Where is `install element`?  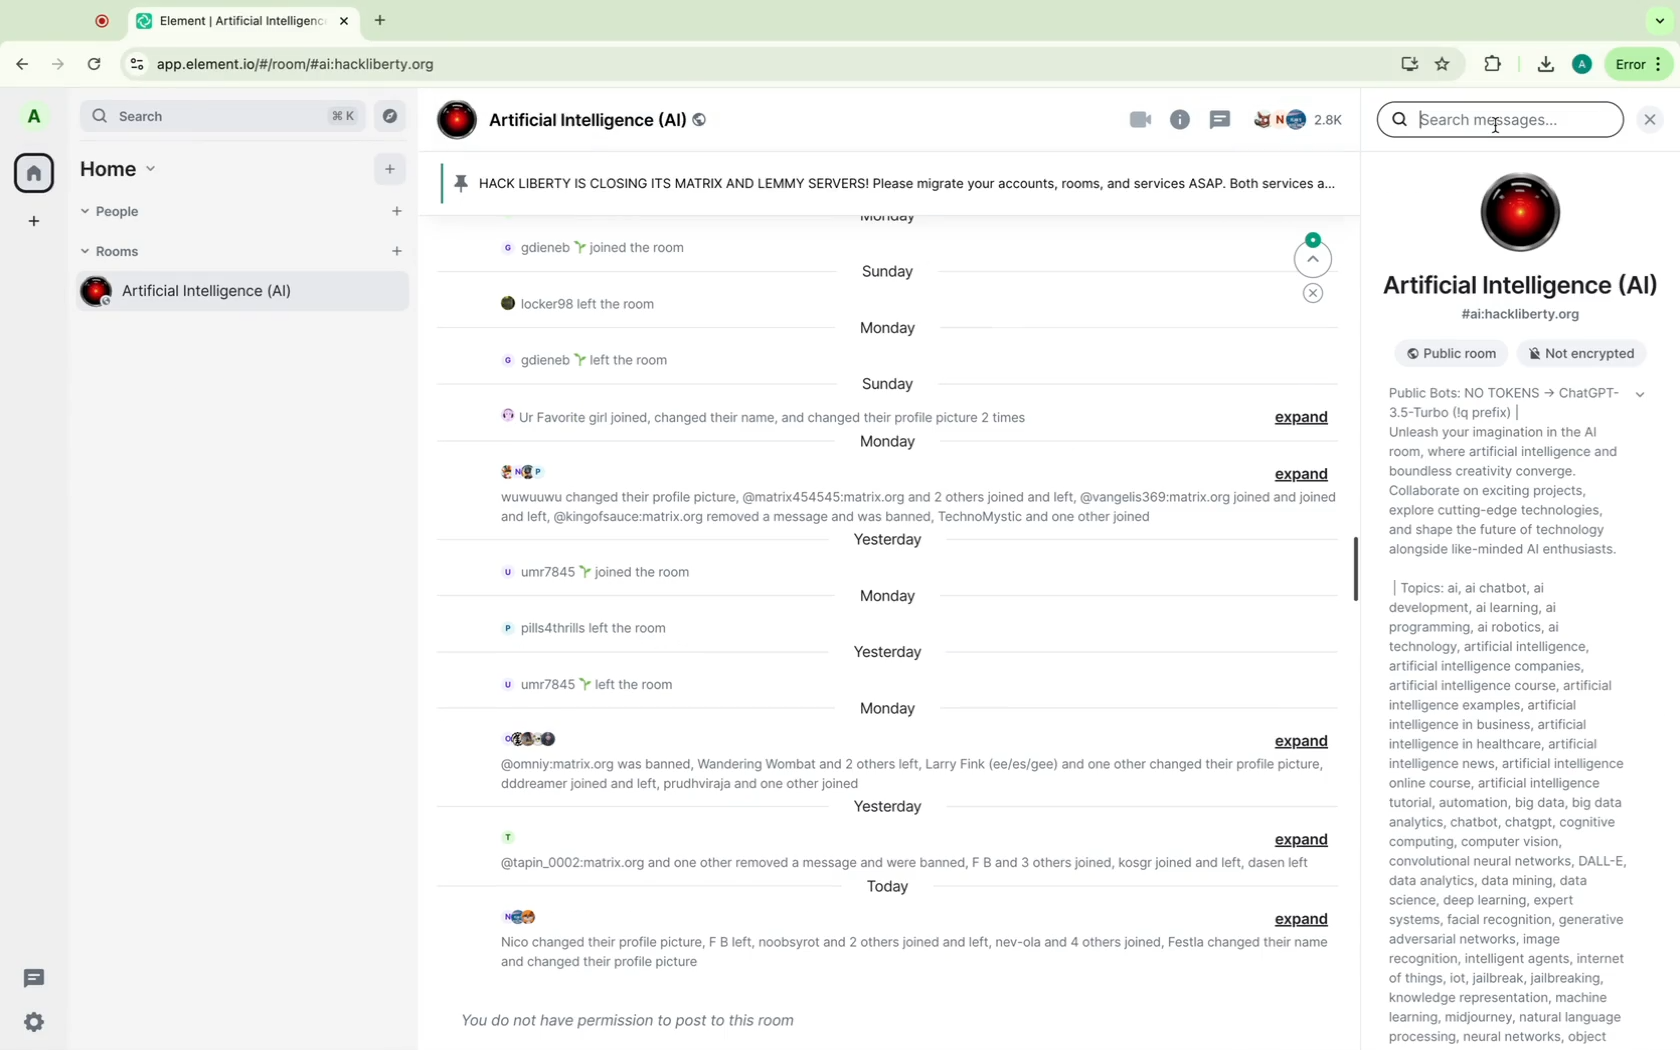 install element is located at coordinates (1410, 64).